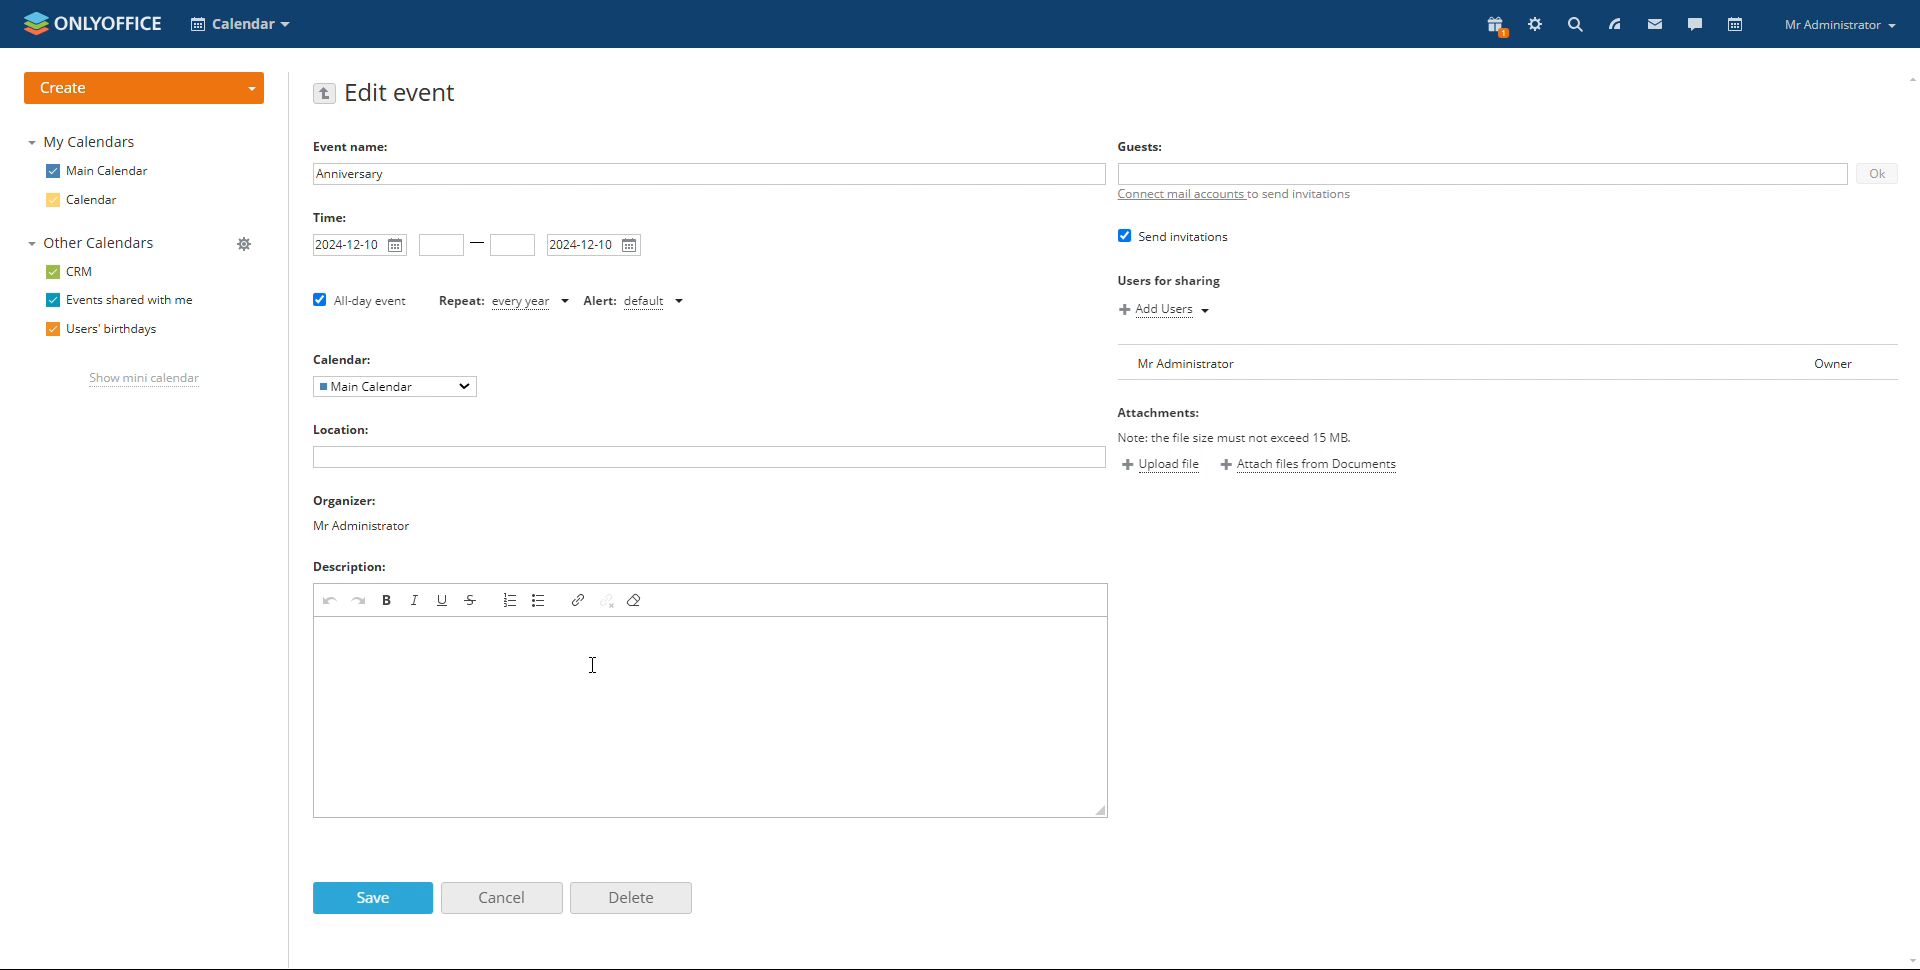  What do you see at coordinates (405, 94) in the screenshot?
I see `edit event` at bounding box center [405, 94].